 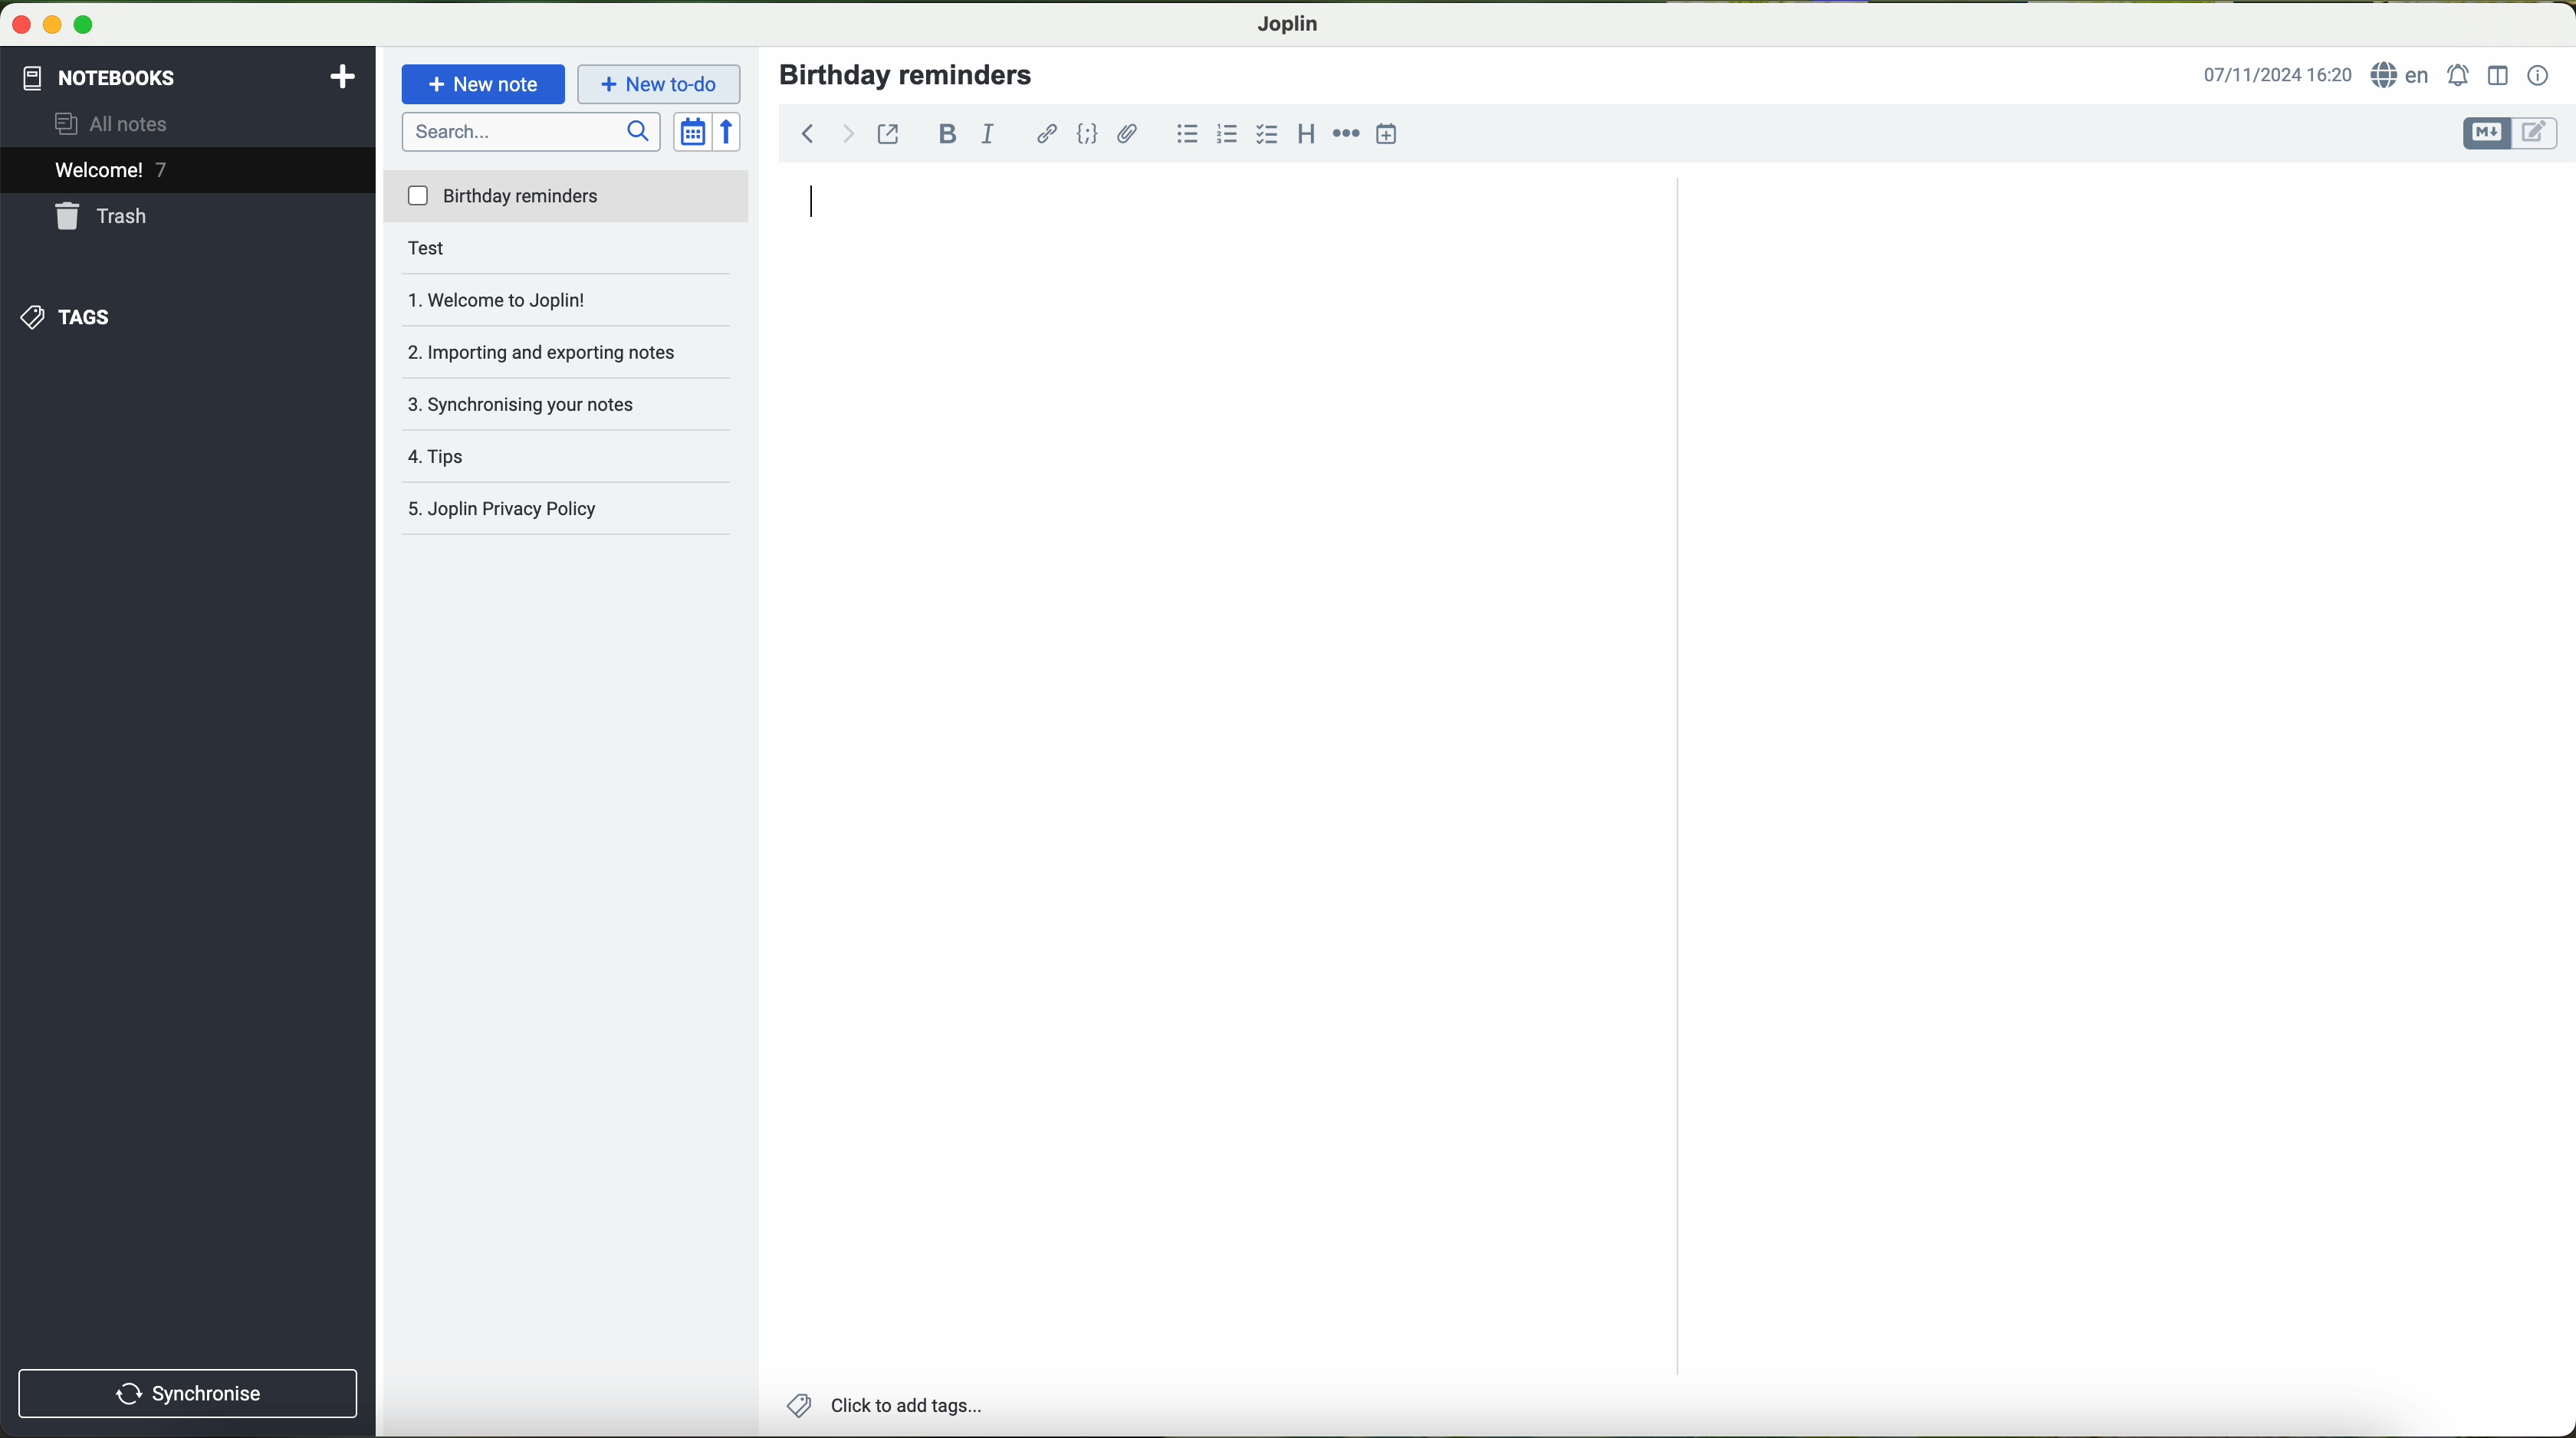 What do you see at coordinates (505, 504) in the screenshot?
I see `Joplin privacy policy` at bounding box center [505, 504].